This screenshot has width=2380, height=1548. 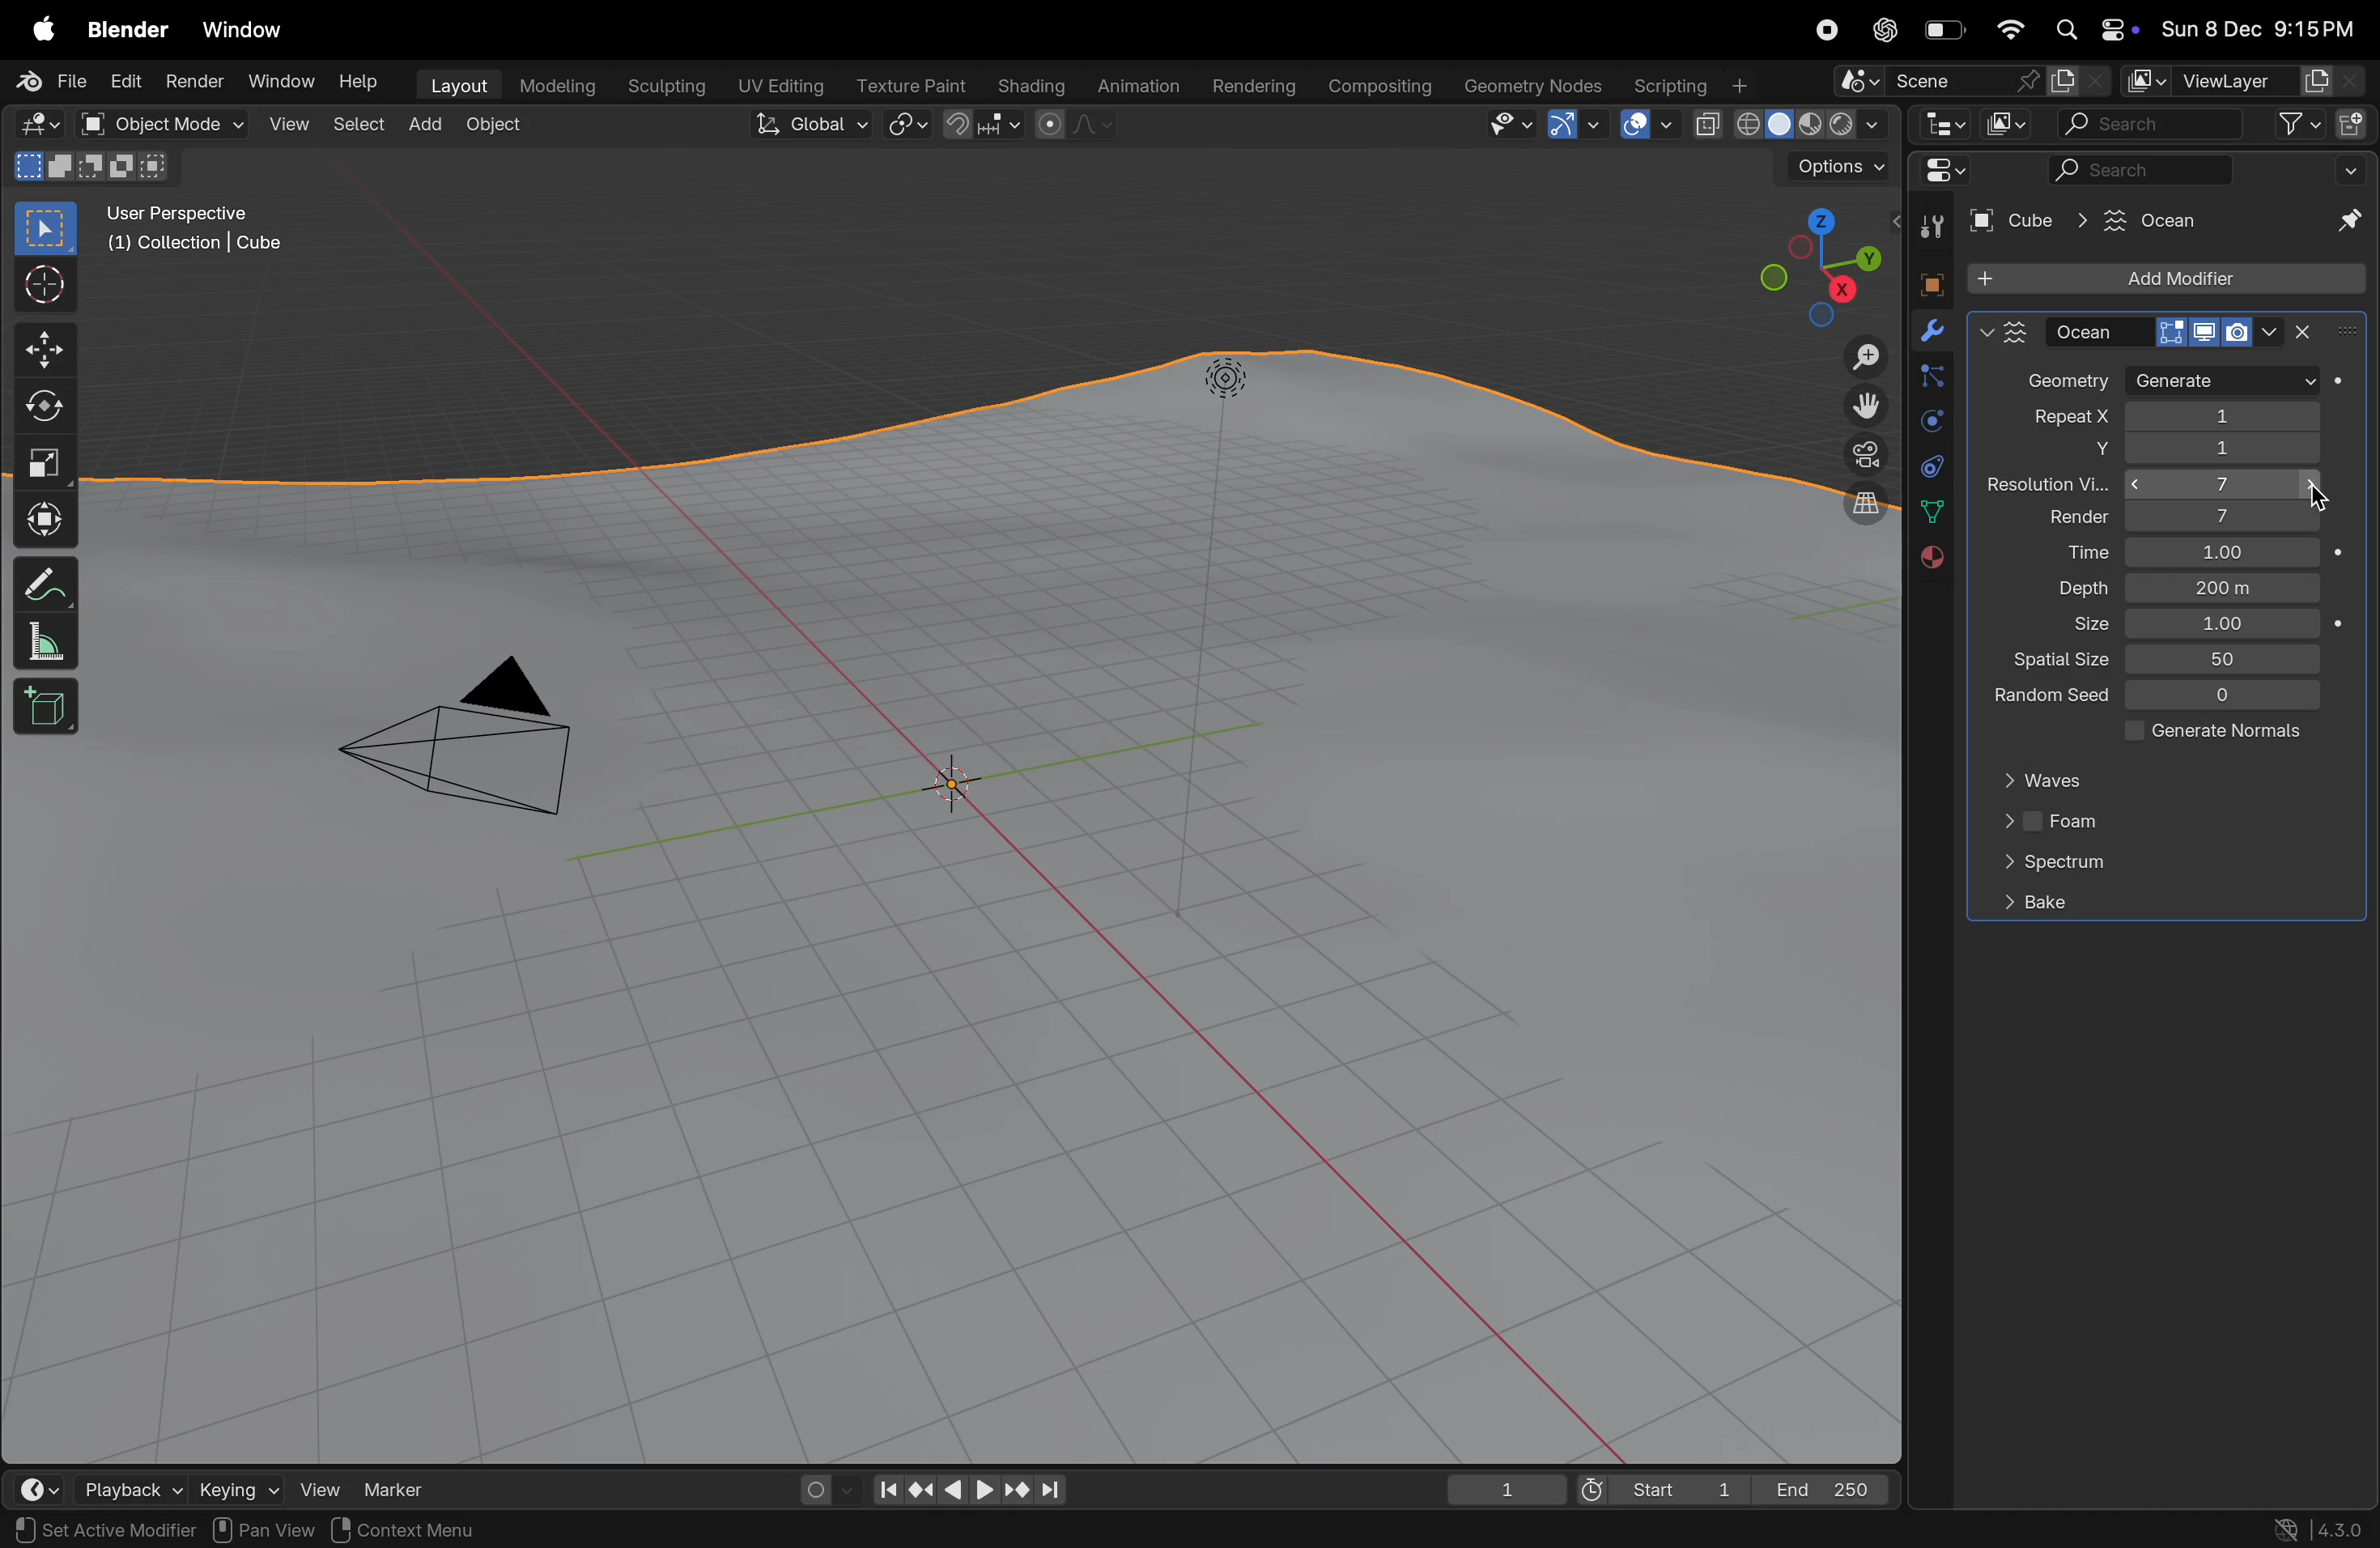 What do you see at coordinates (2041, 699) in the screenshot?
I see `random slesct` at bounding box center [2041, 699].